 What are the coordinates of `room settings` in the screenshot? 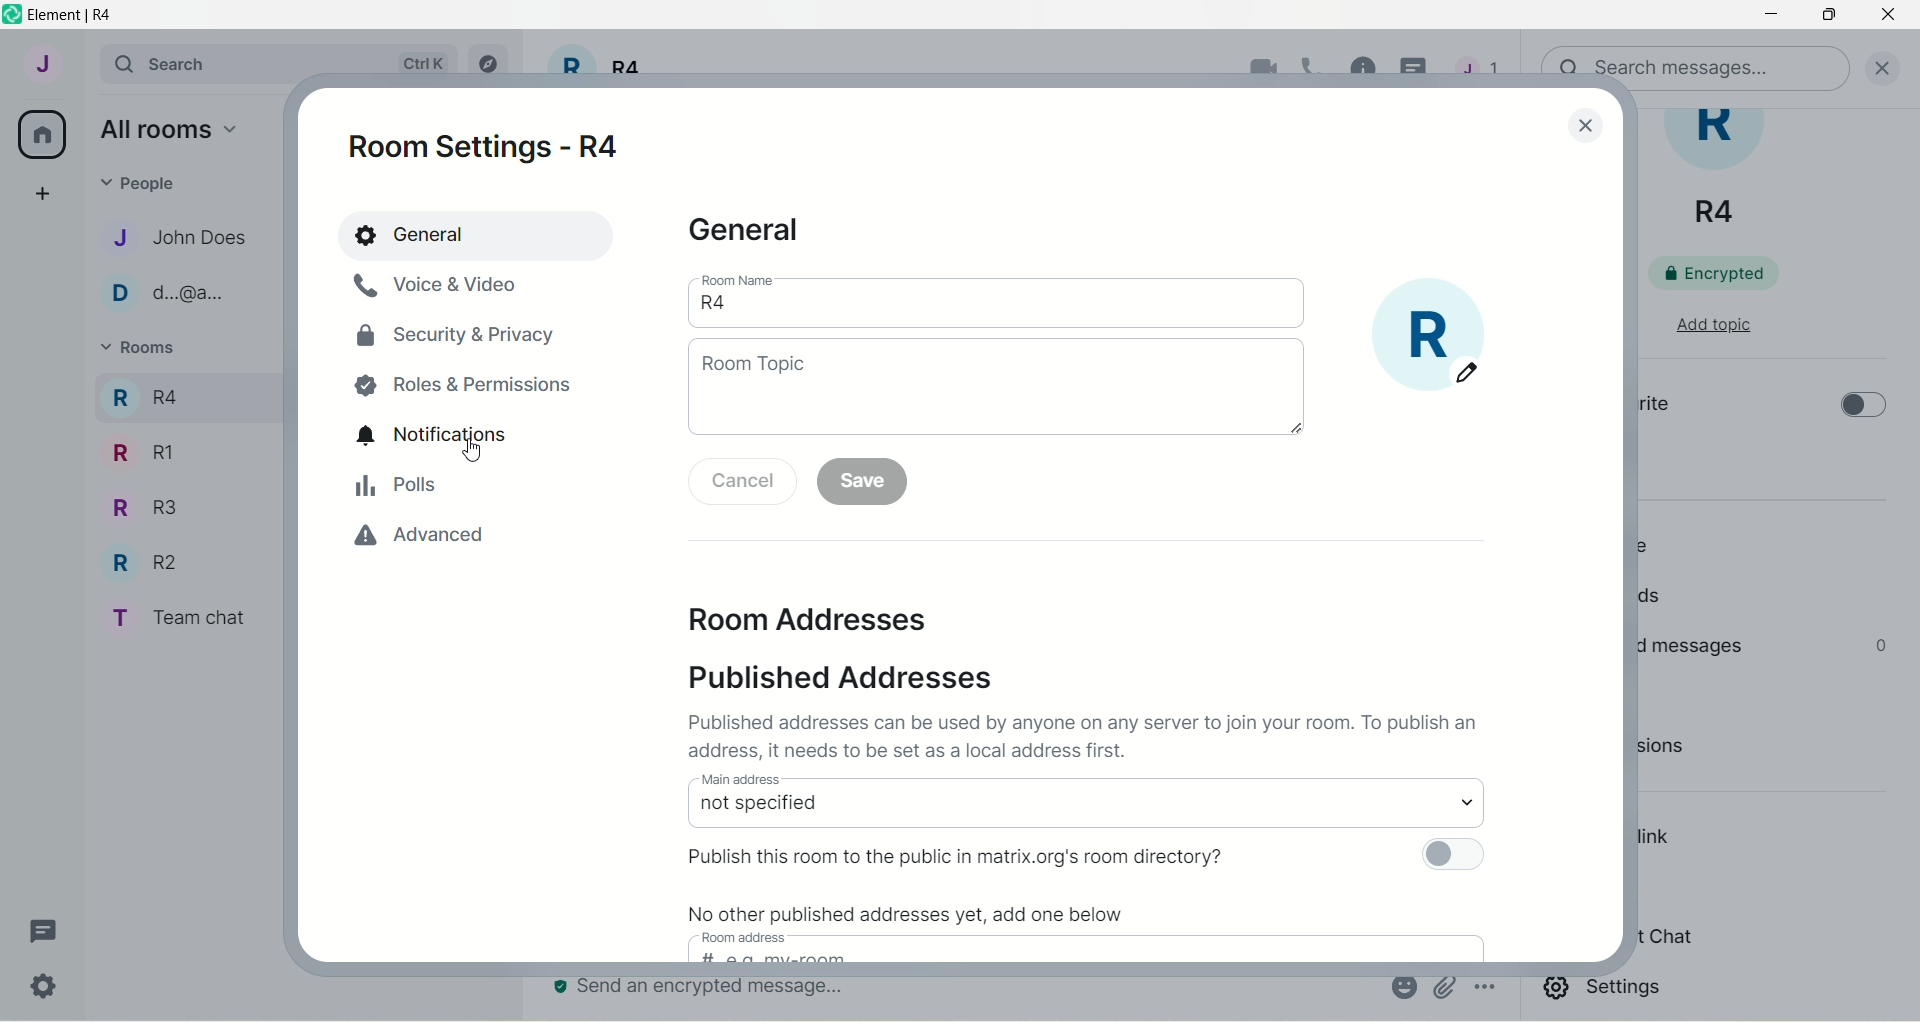 It's located at (488, 146).